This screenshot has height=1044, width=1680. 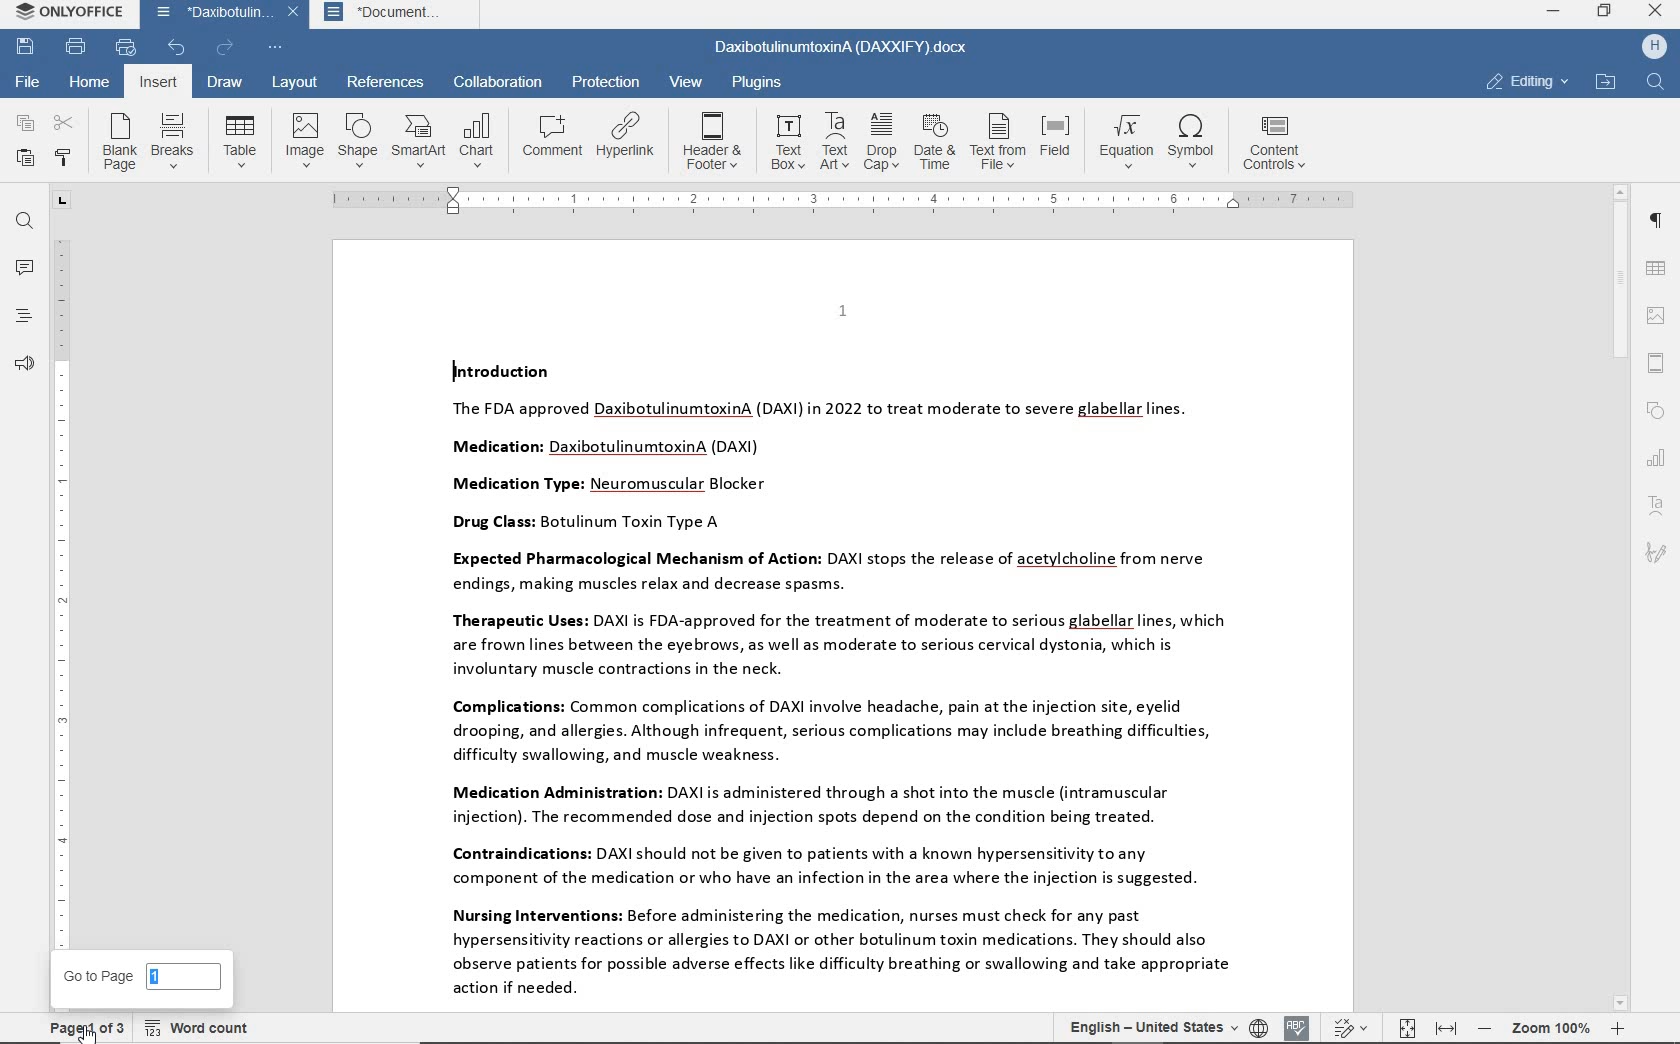 What do you see at coordinates (627, 135) in the screenshot?
I see `hyperlink` at bounding box center [627, 135].